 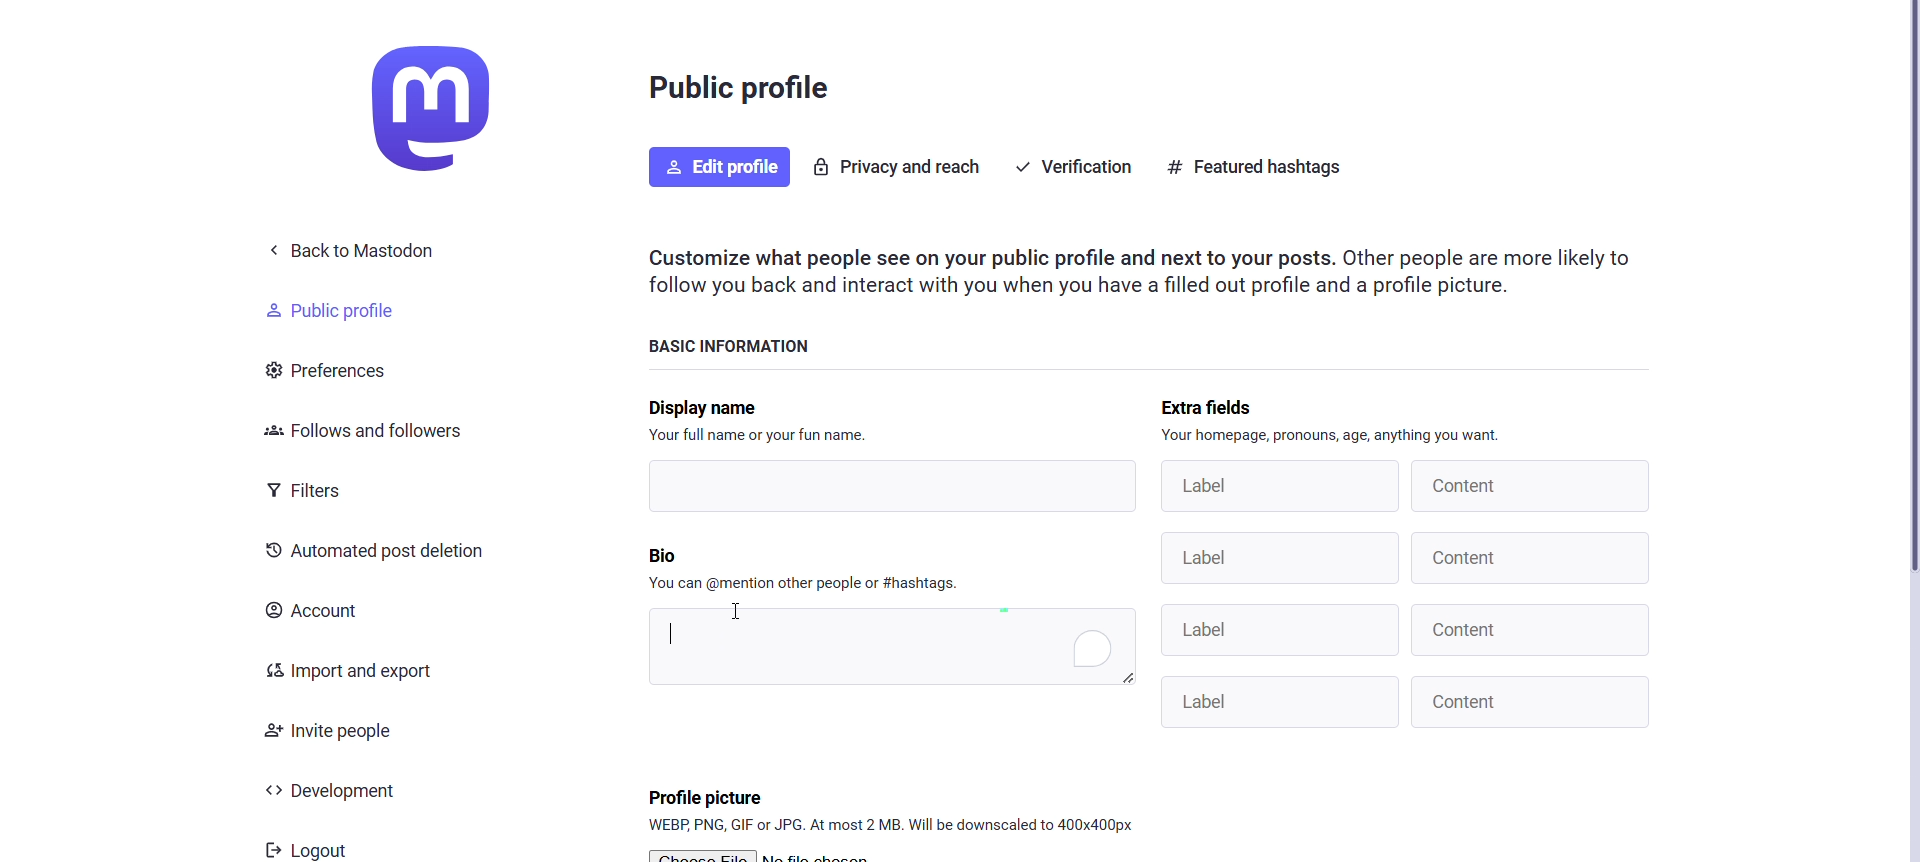 What do you see at coordinates (323, 614) in the screenshot?
I see `Account` at bounding box center [323, 614].